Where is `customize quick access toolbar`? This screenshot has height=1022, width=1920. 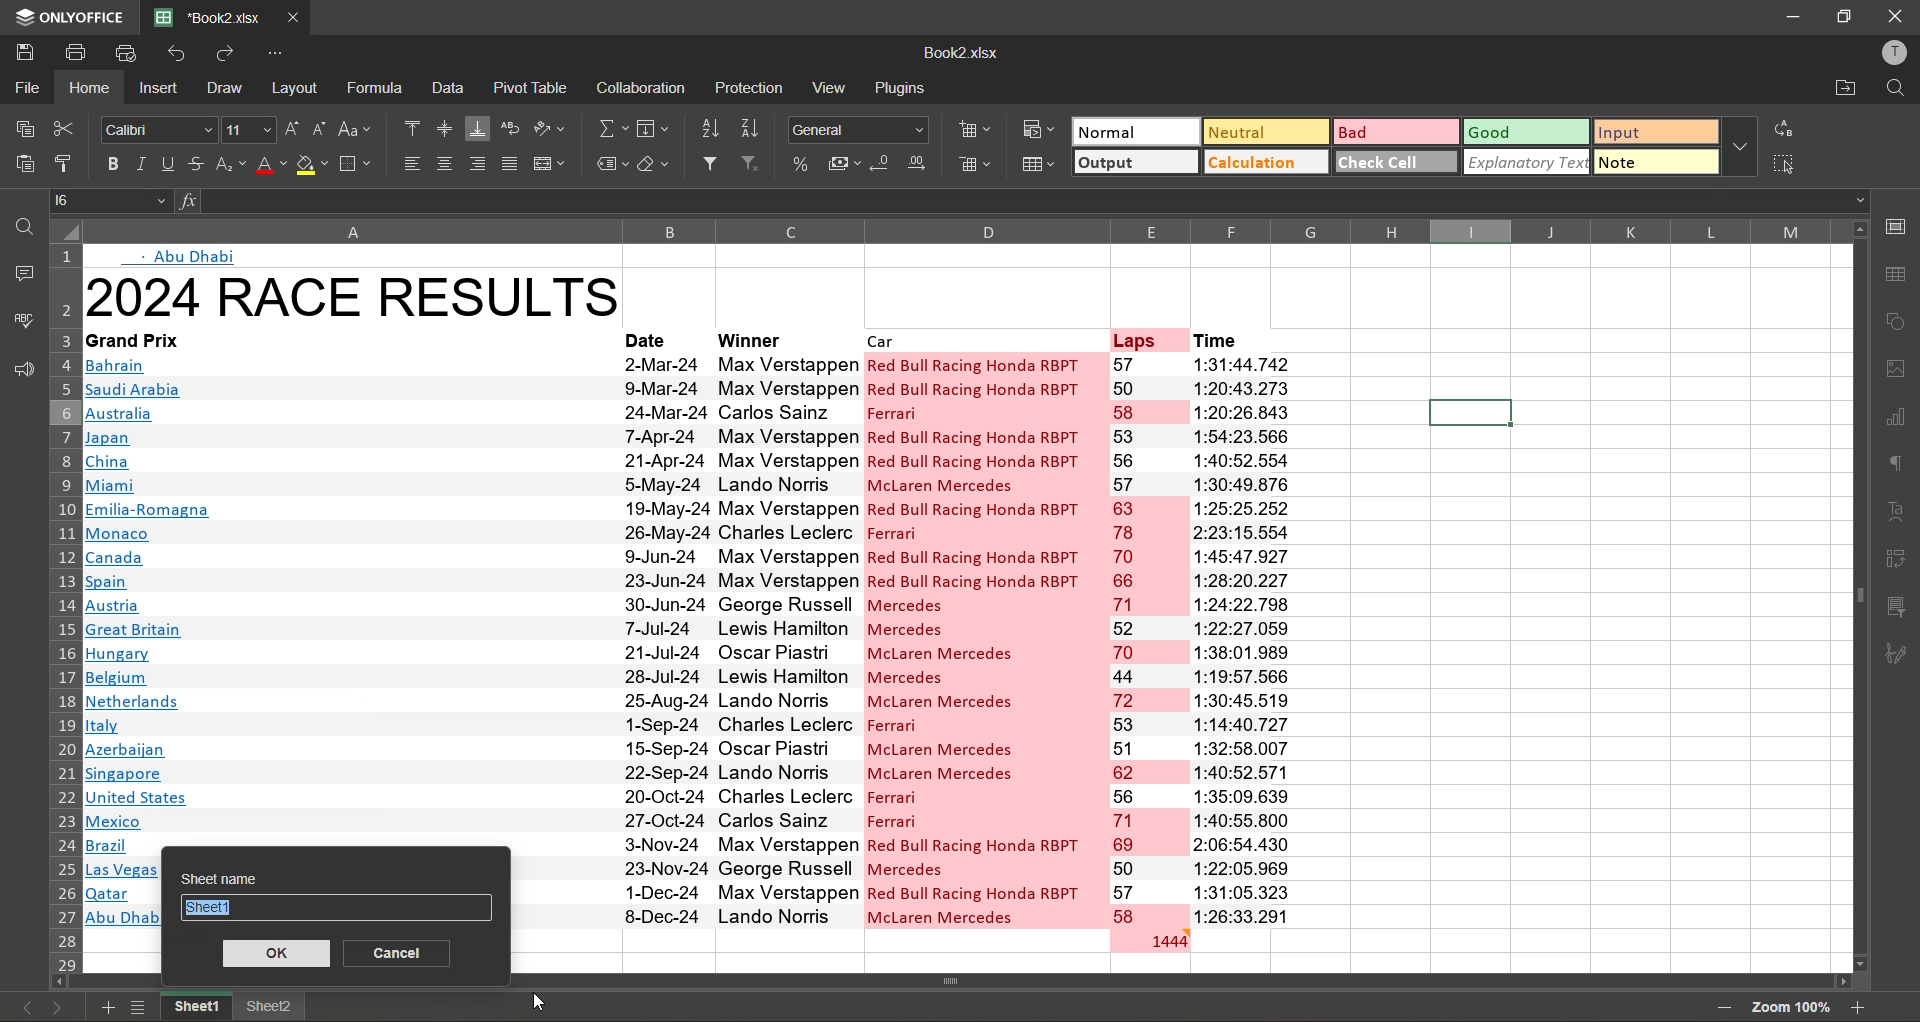 customize quick access toolbar is located at coordinates (278, 54).